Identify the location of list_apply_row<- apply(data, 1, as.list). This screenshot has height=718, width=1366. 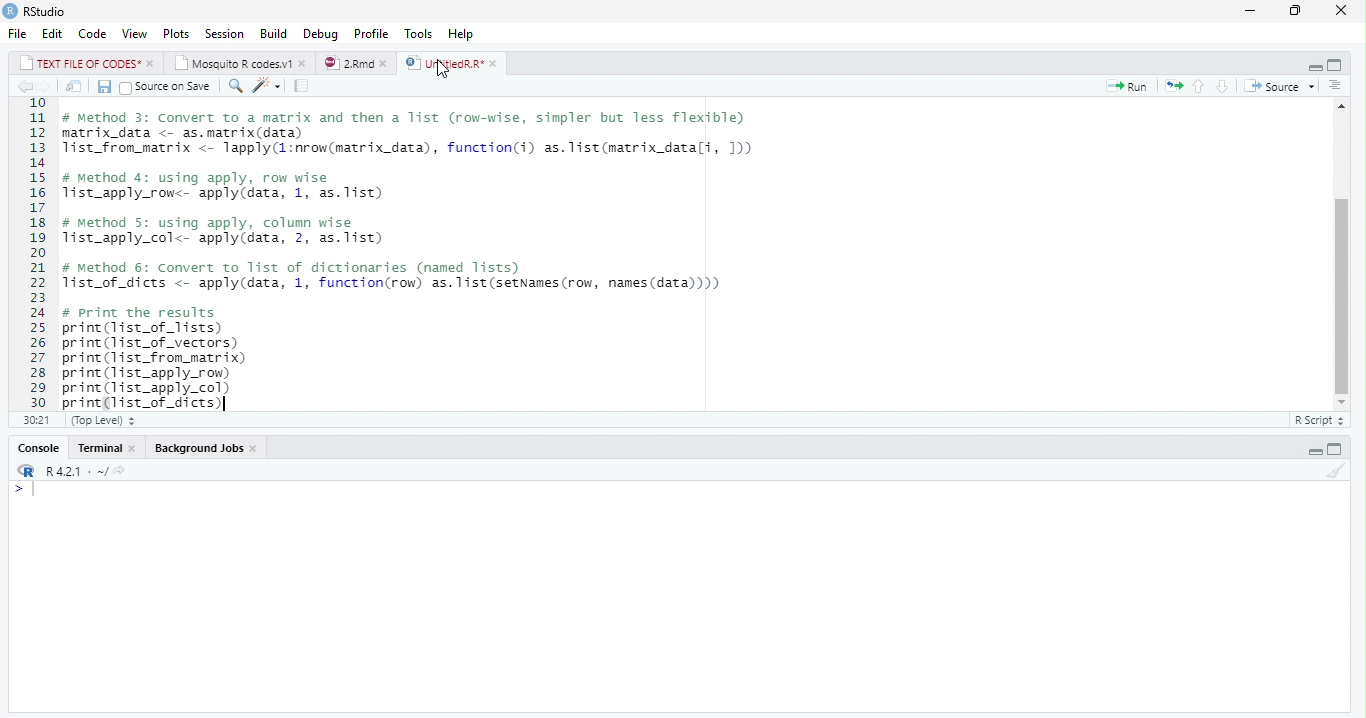
(232, 195).